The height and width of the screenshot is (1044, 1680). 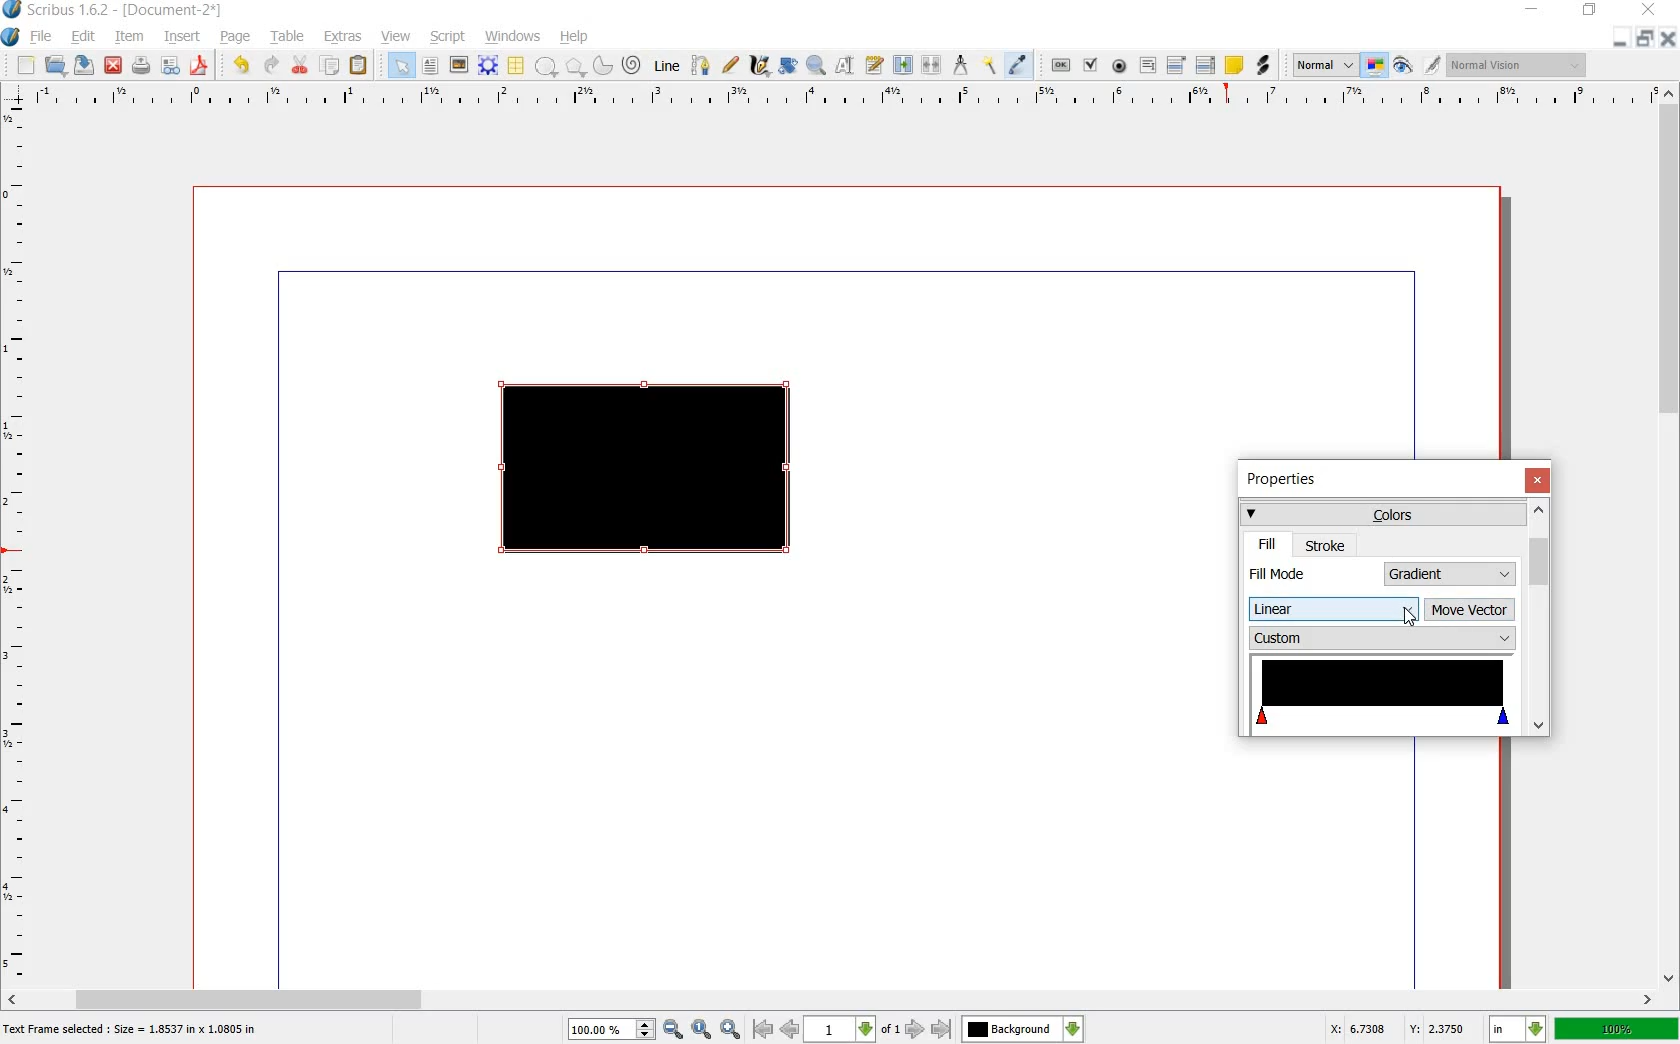 I want to click on polygon, so click(x=572, y=66).